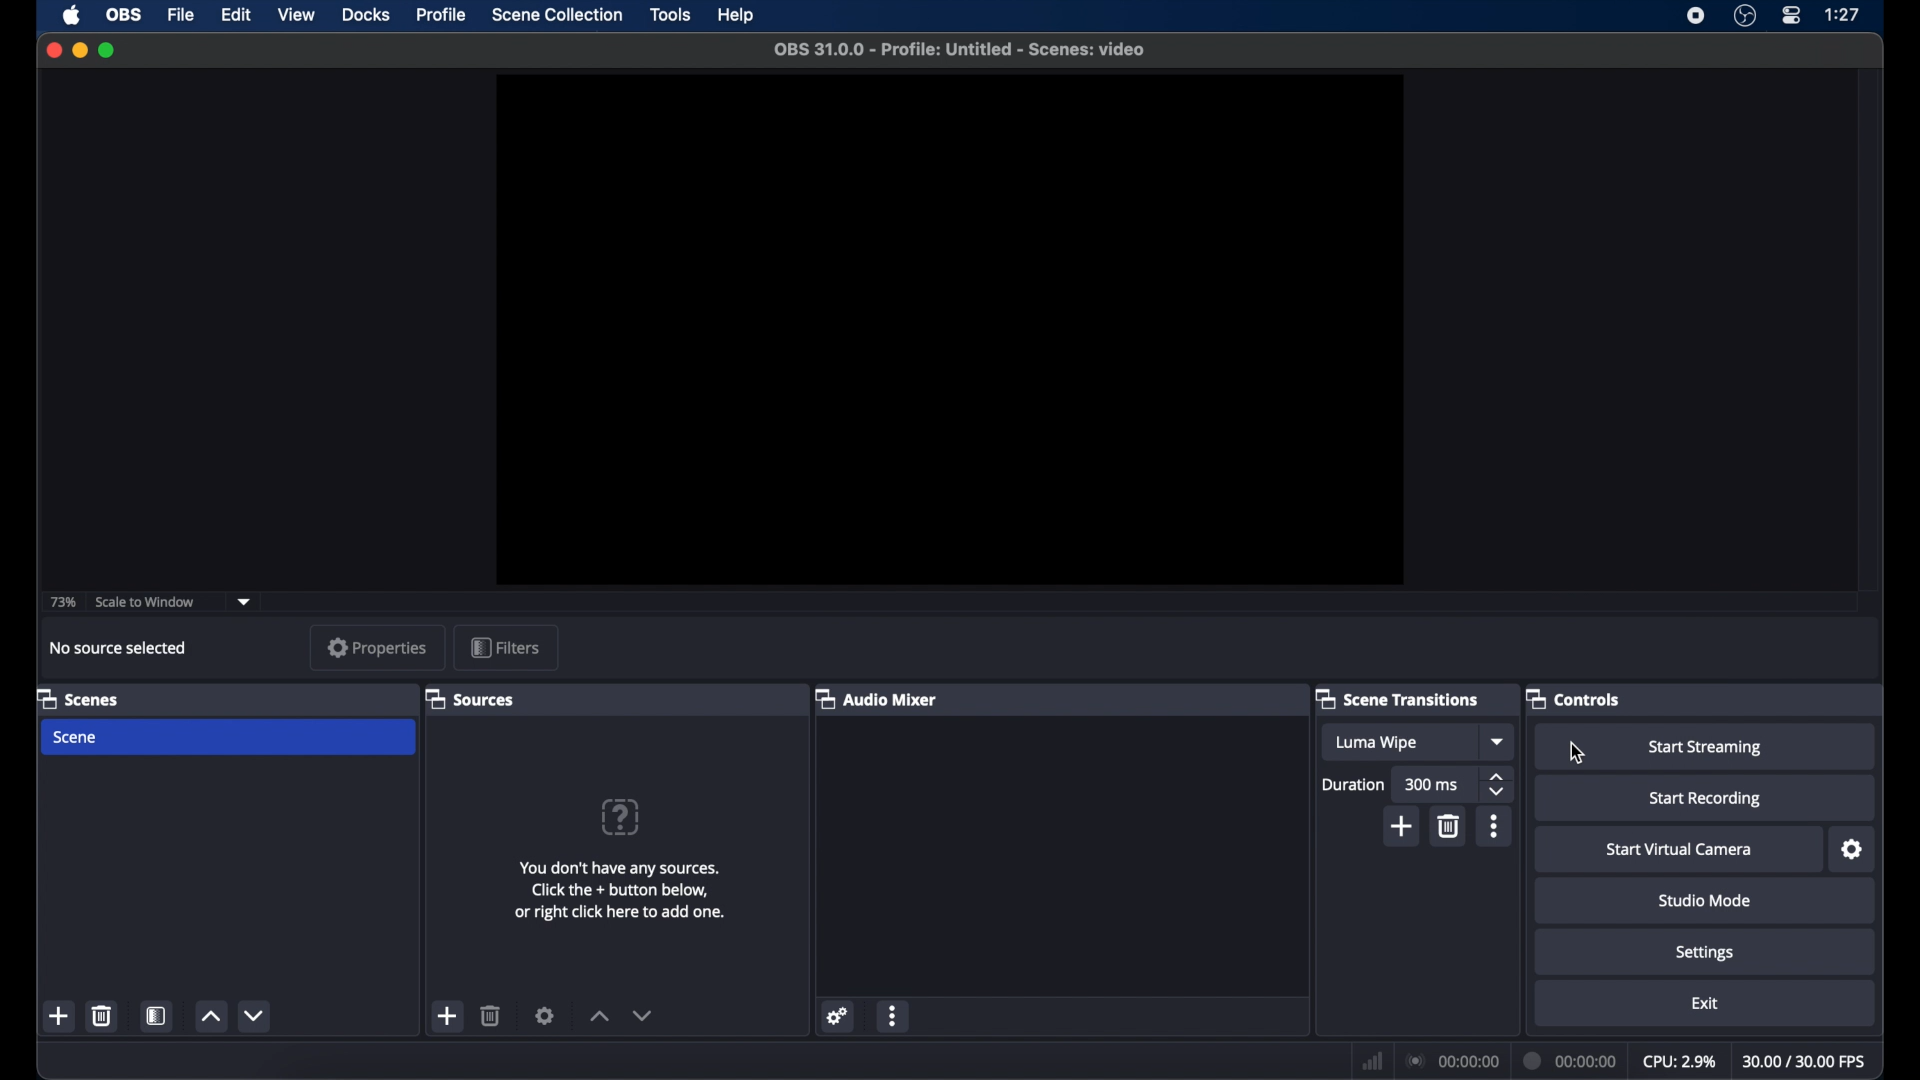 The height and width of the screenshot is (1080, 1920). I want to click on settings, so click(1852, 850).